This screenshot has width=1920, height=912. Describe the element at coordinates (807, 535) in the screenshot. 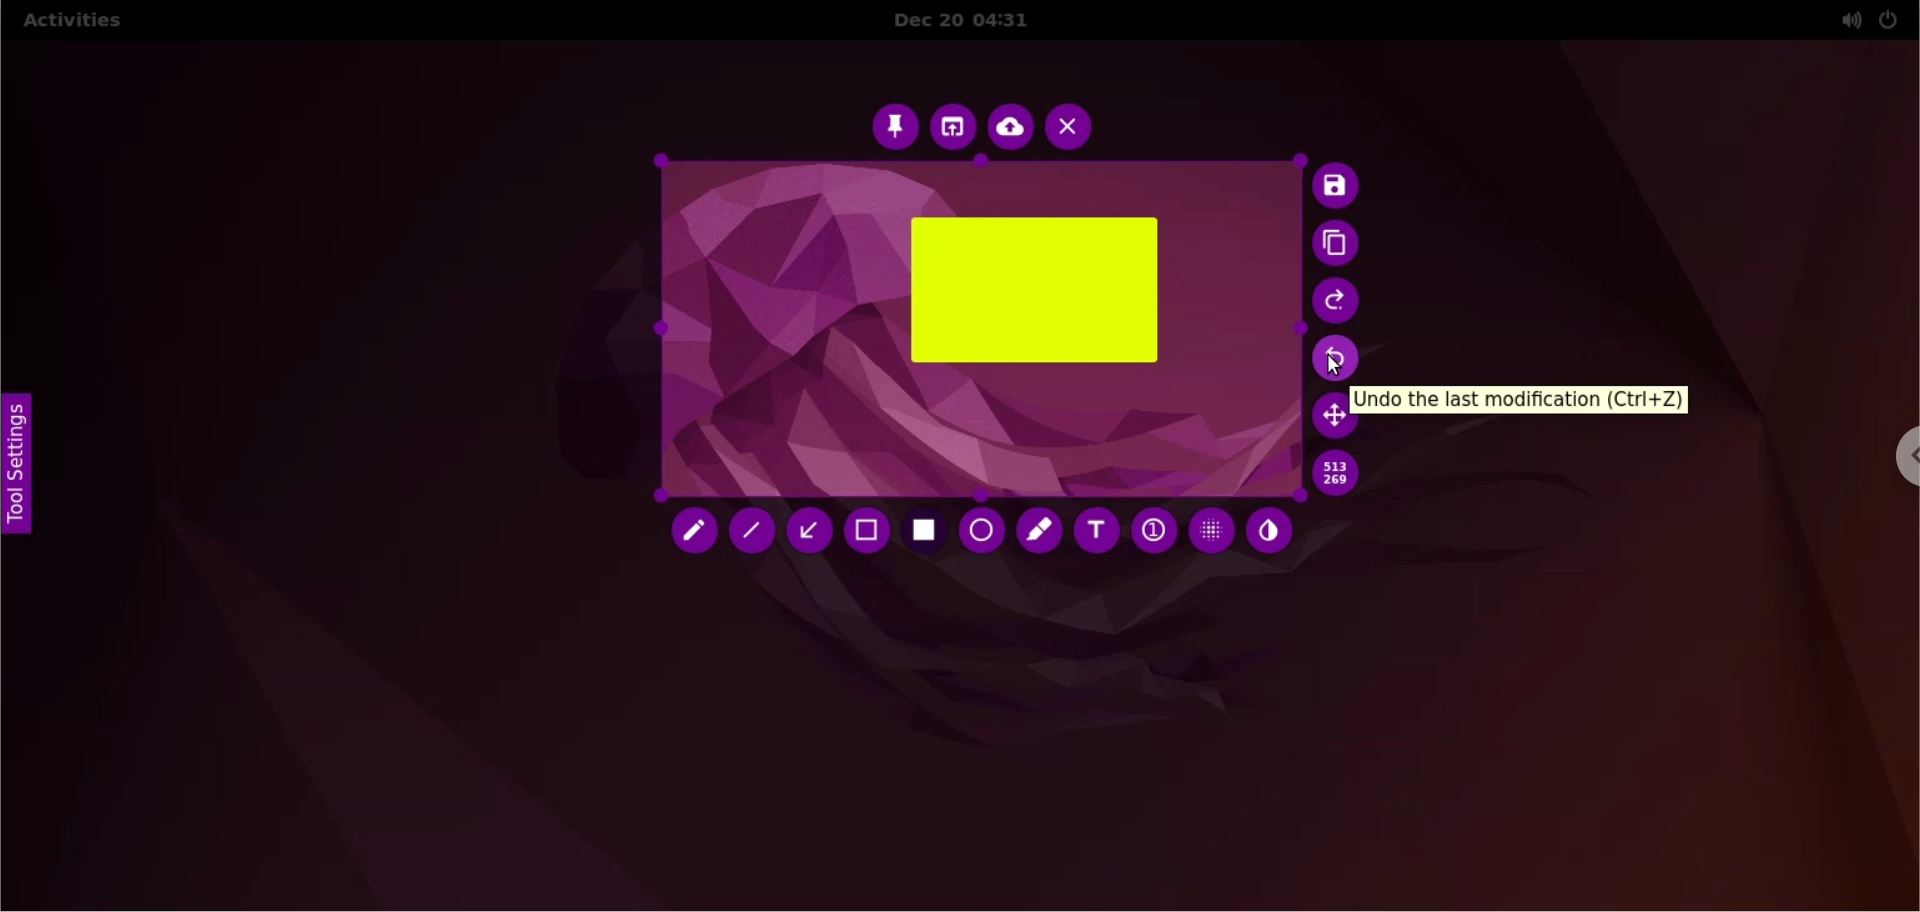

I see `arrow tool` at that location.